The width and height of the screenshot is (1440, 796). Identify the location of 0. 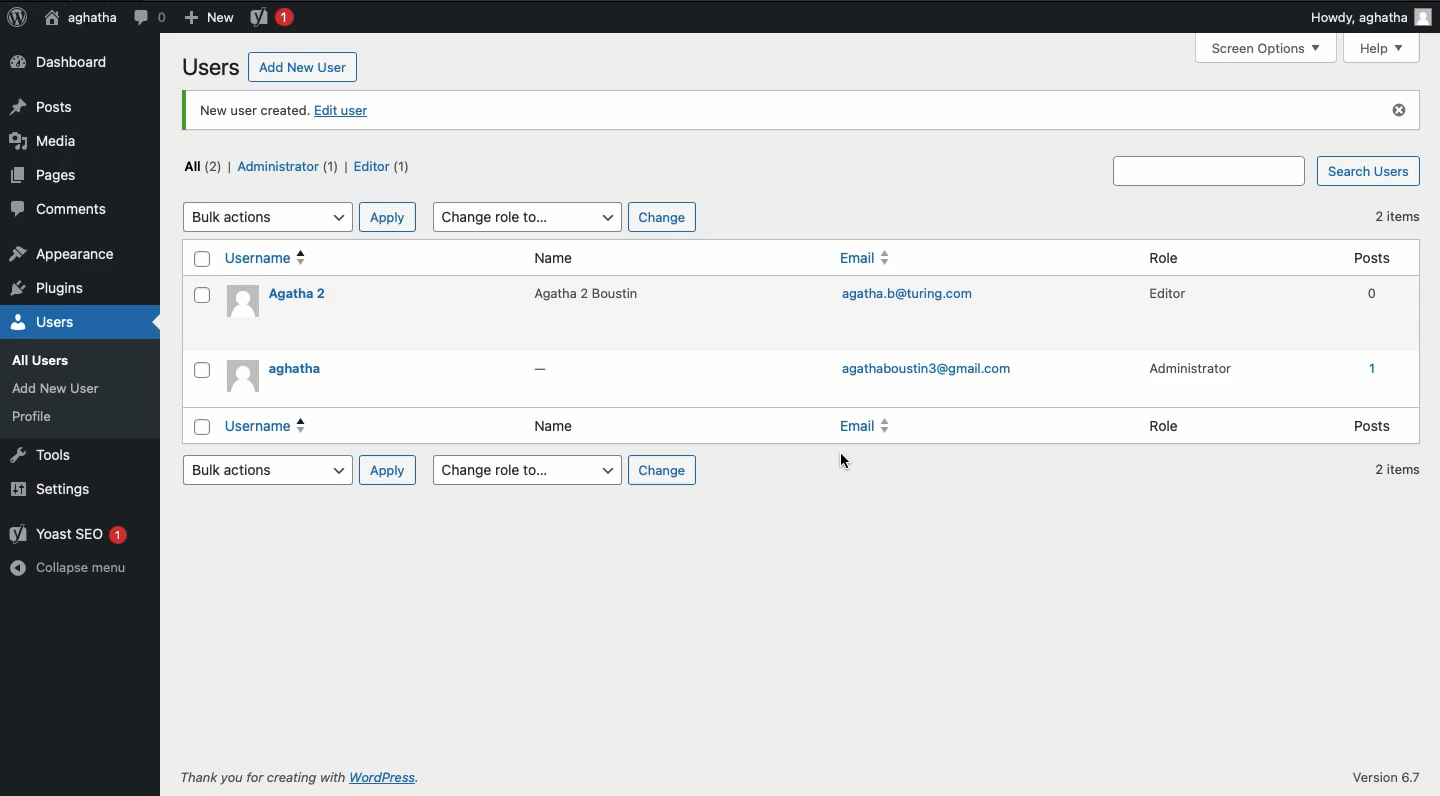
(1364, 293).